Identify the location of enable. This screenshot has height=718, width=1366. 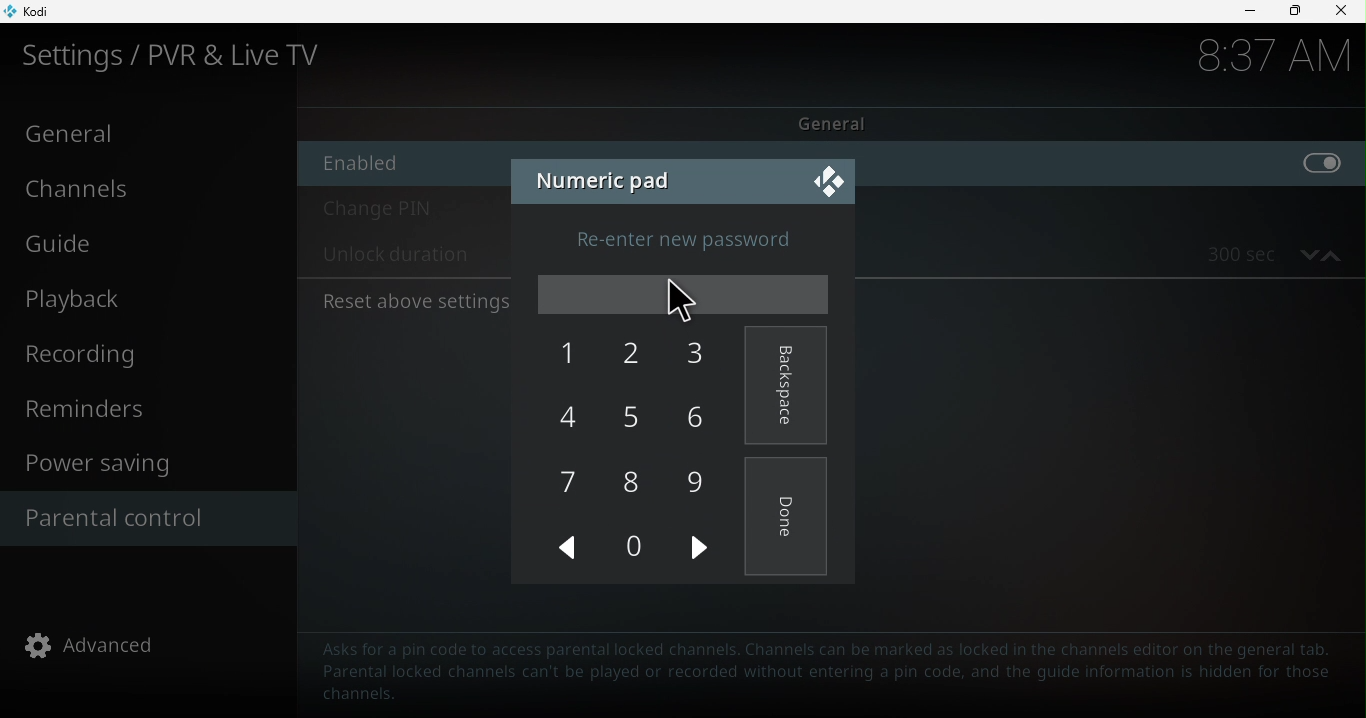
(1120, 165).